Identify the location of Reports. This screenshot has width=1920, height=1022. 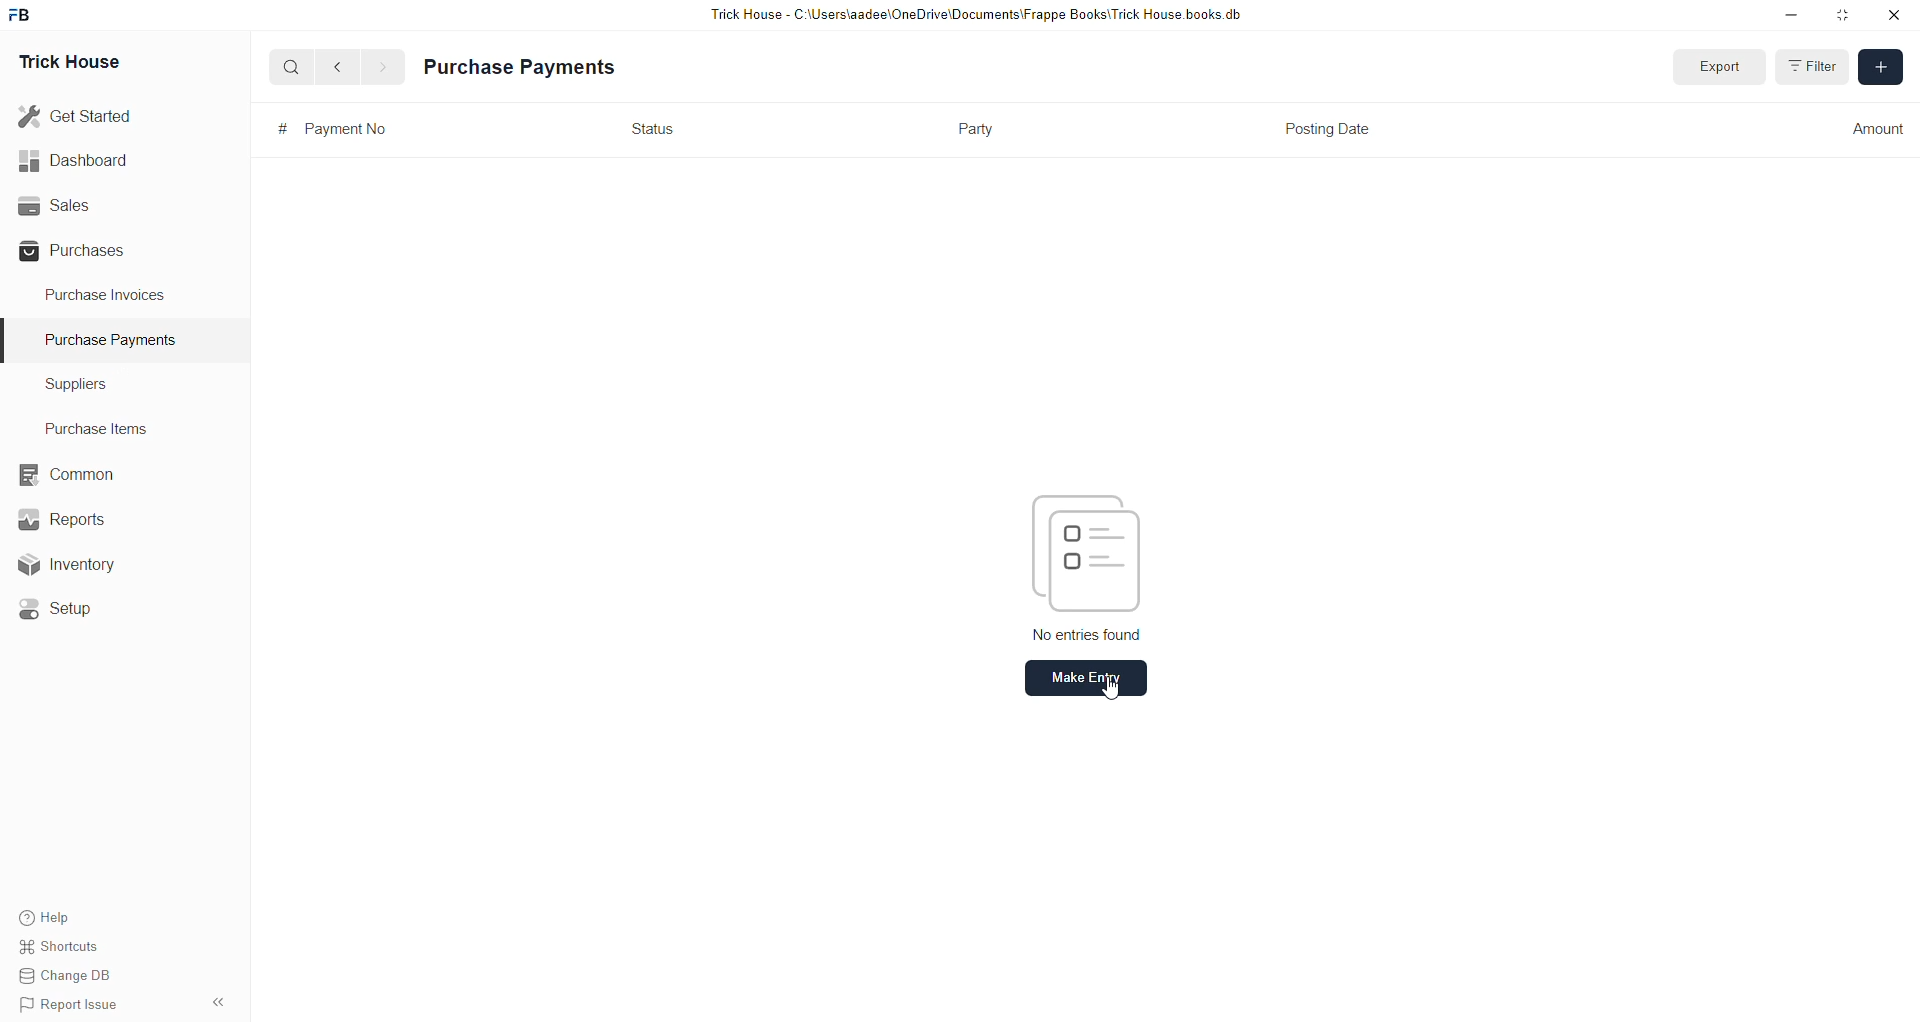
(63, 518).